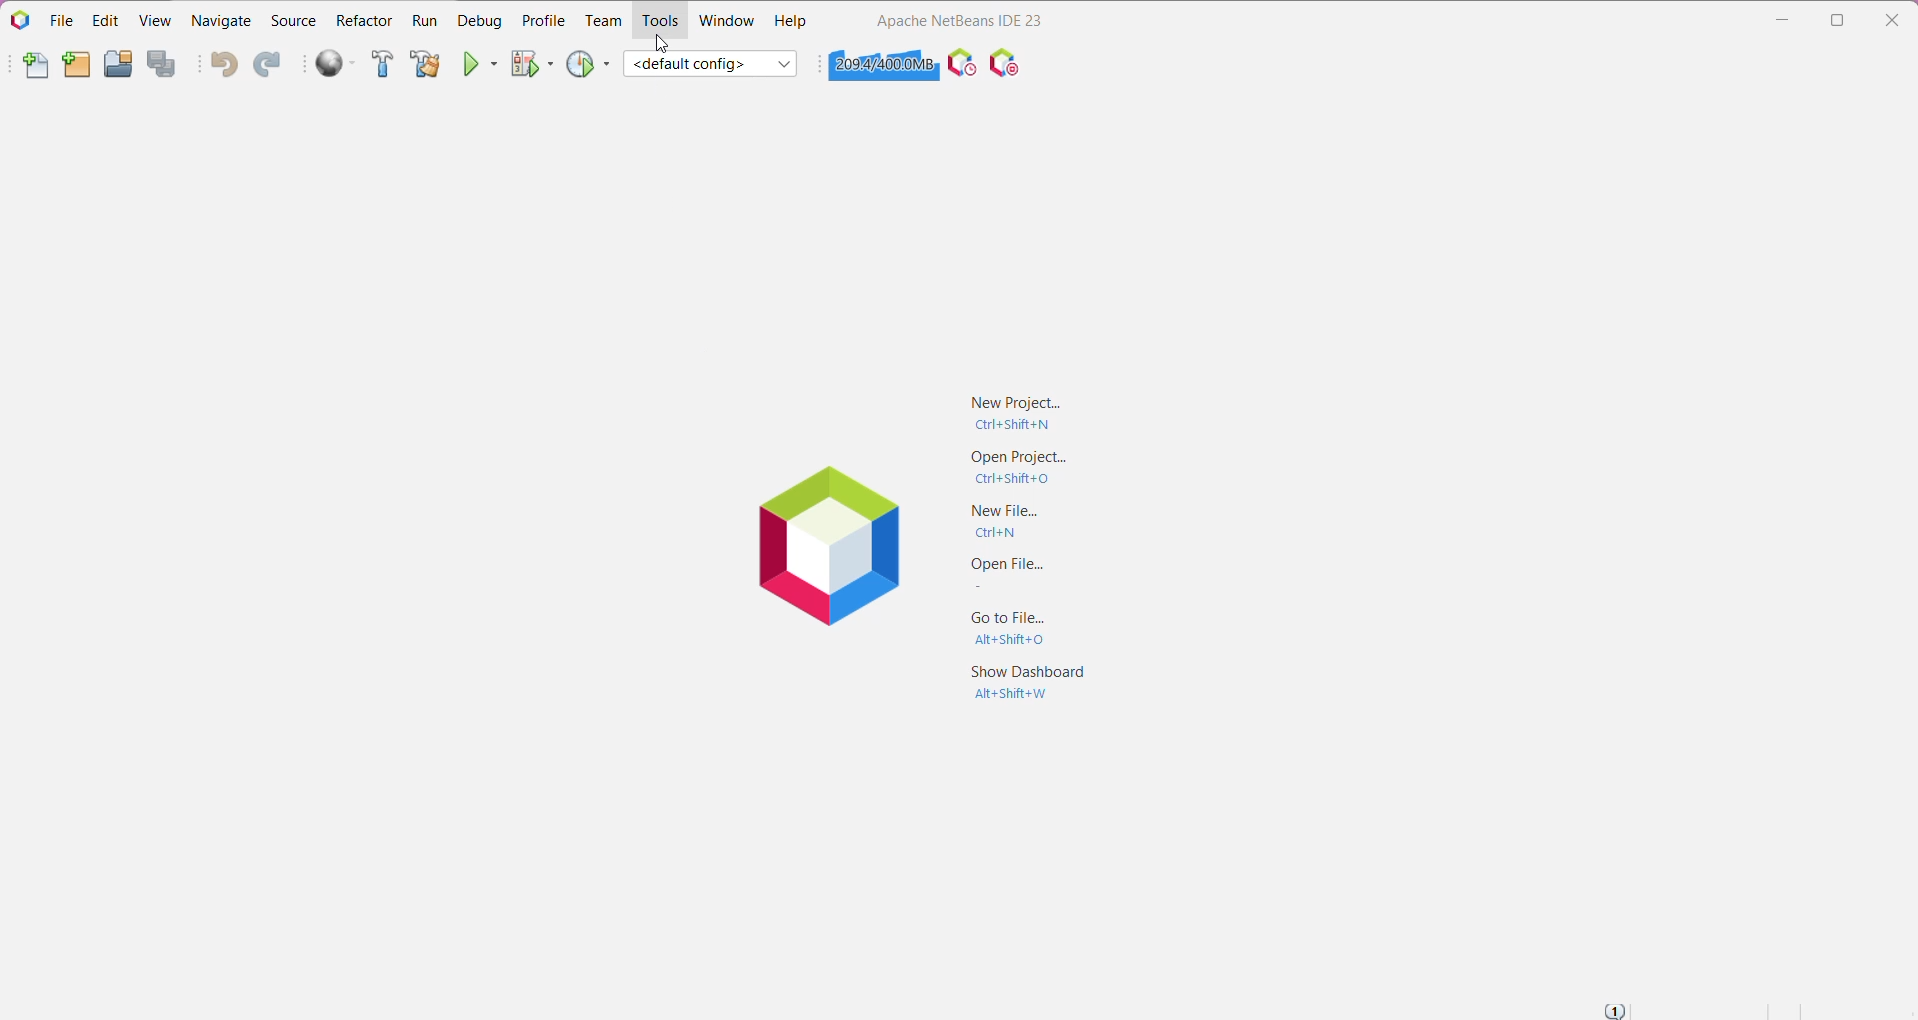 The height and width of the screenshot is (1020, 1918). I want to click on Application Logo, so click(19, 19).